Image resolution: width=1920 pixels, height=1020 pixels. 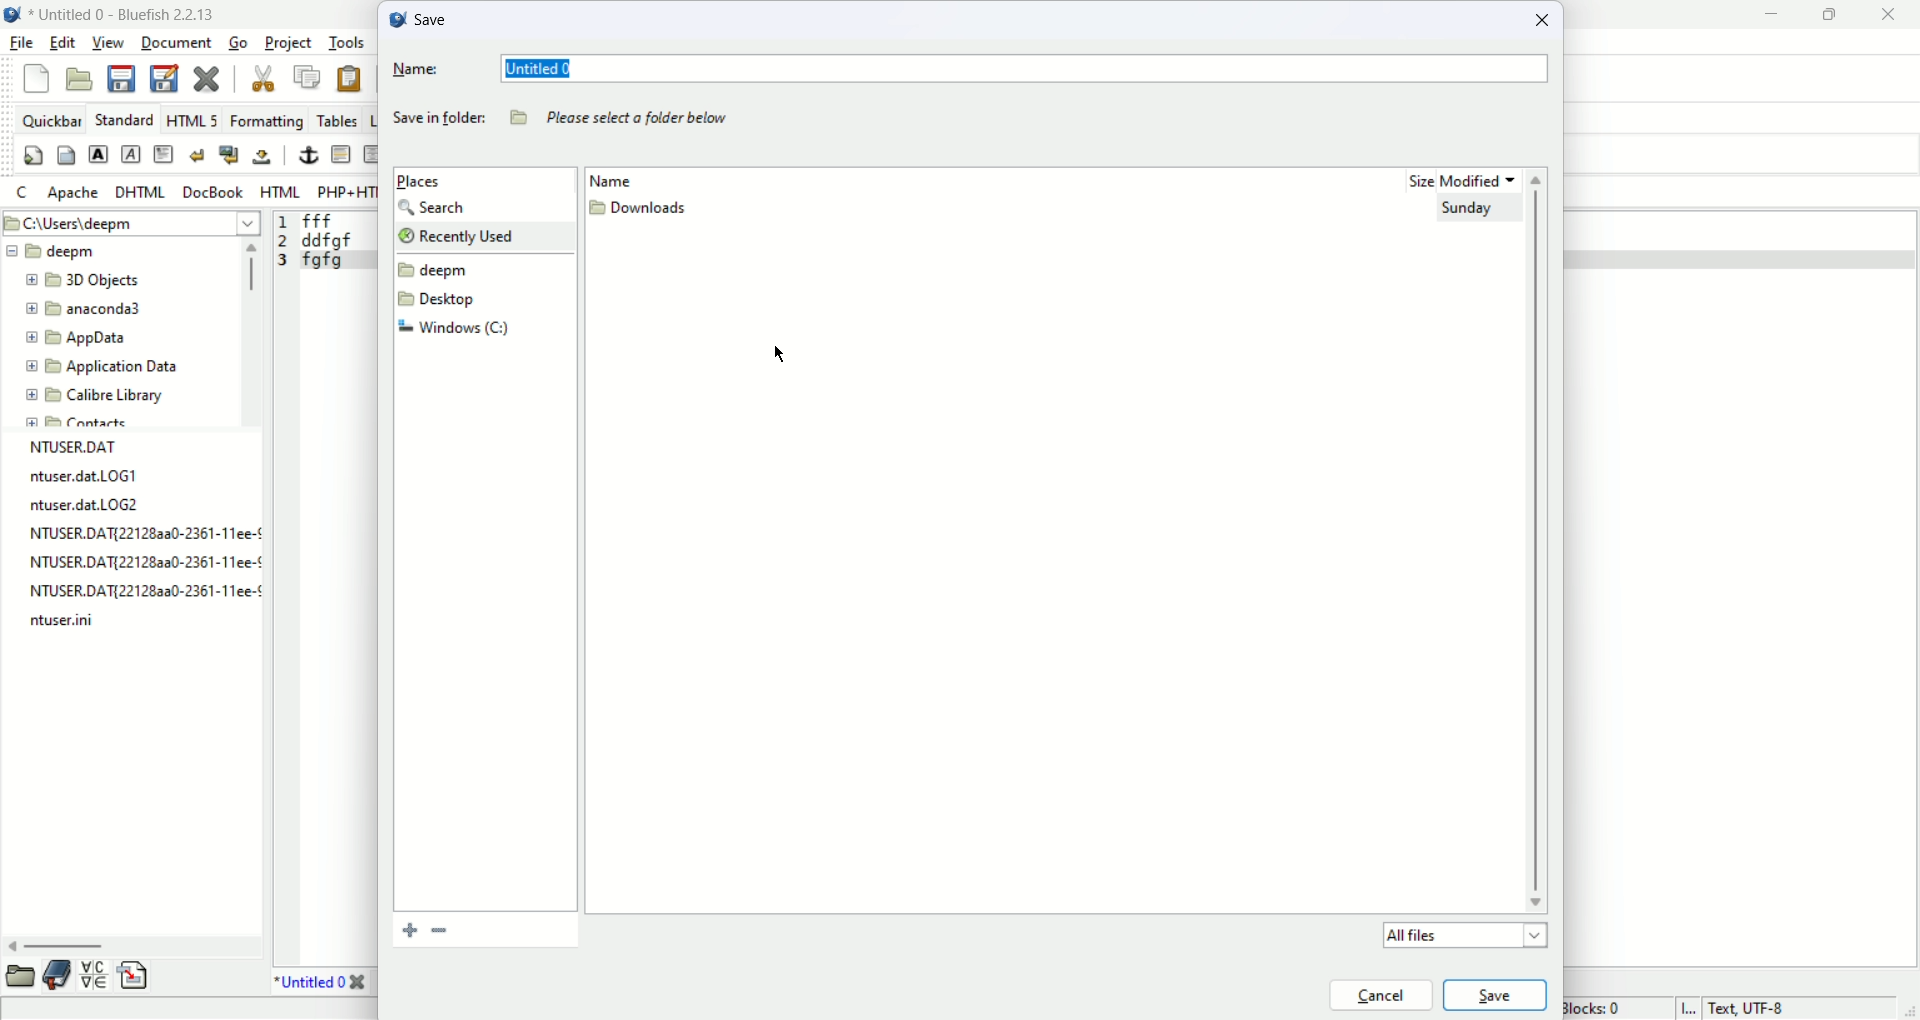 I want to click on paste, so click(x=351, y=81).